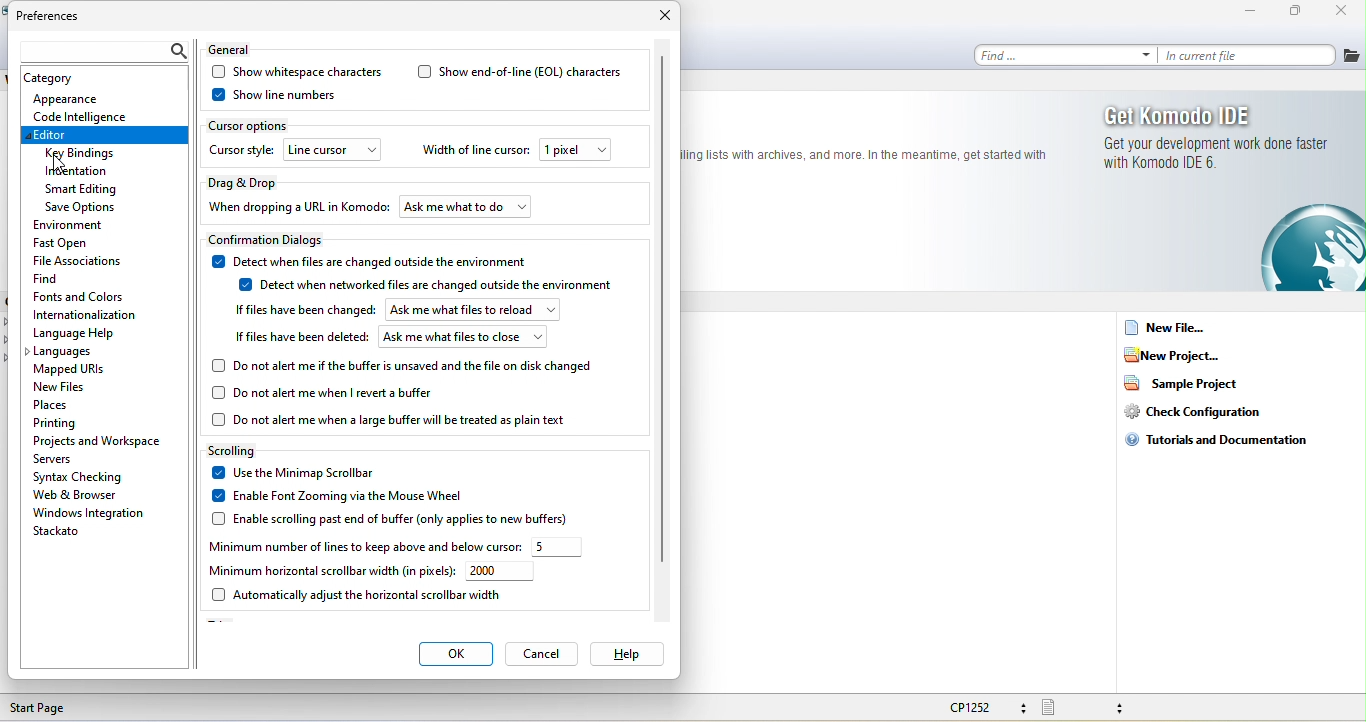 The image size is (1366, 722). I want to click on do not alert me when i revert a buffer, so click(330, 394).